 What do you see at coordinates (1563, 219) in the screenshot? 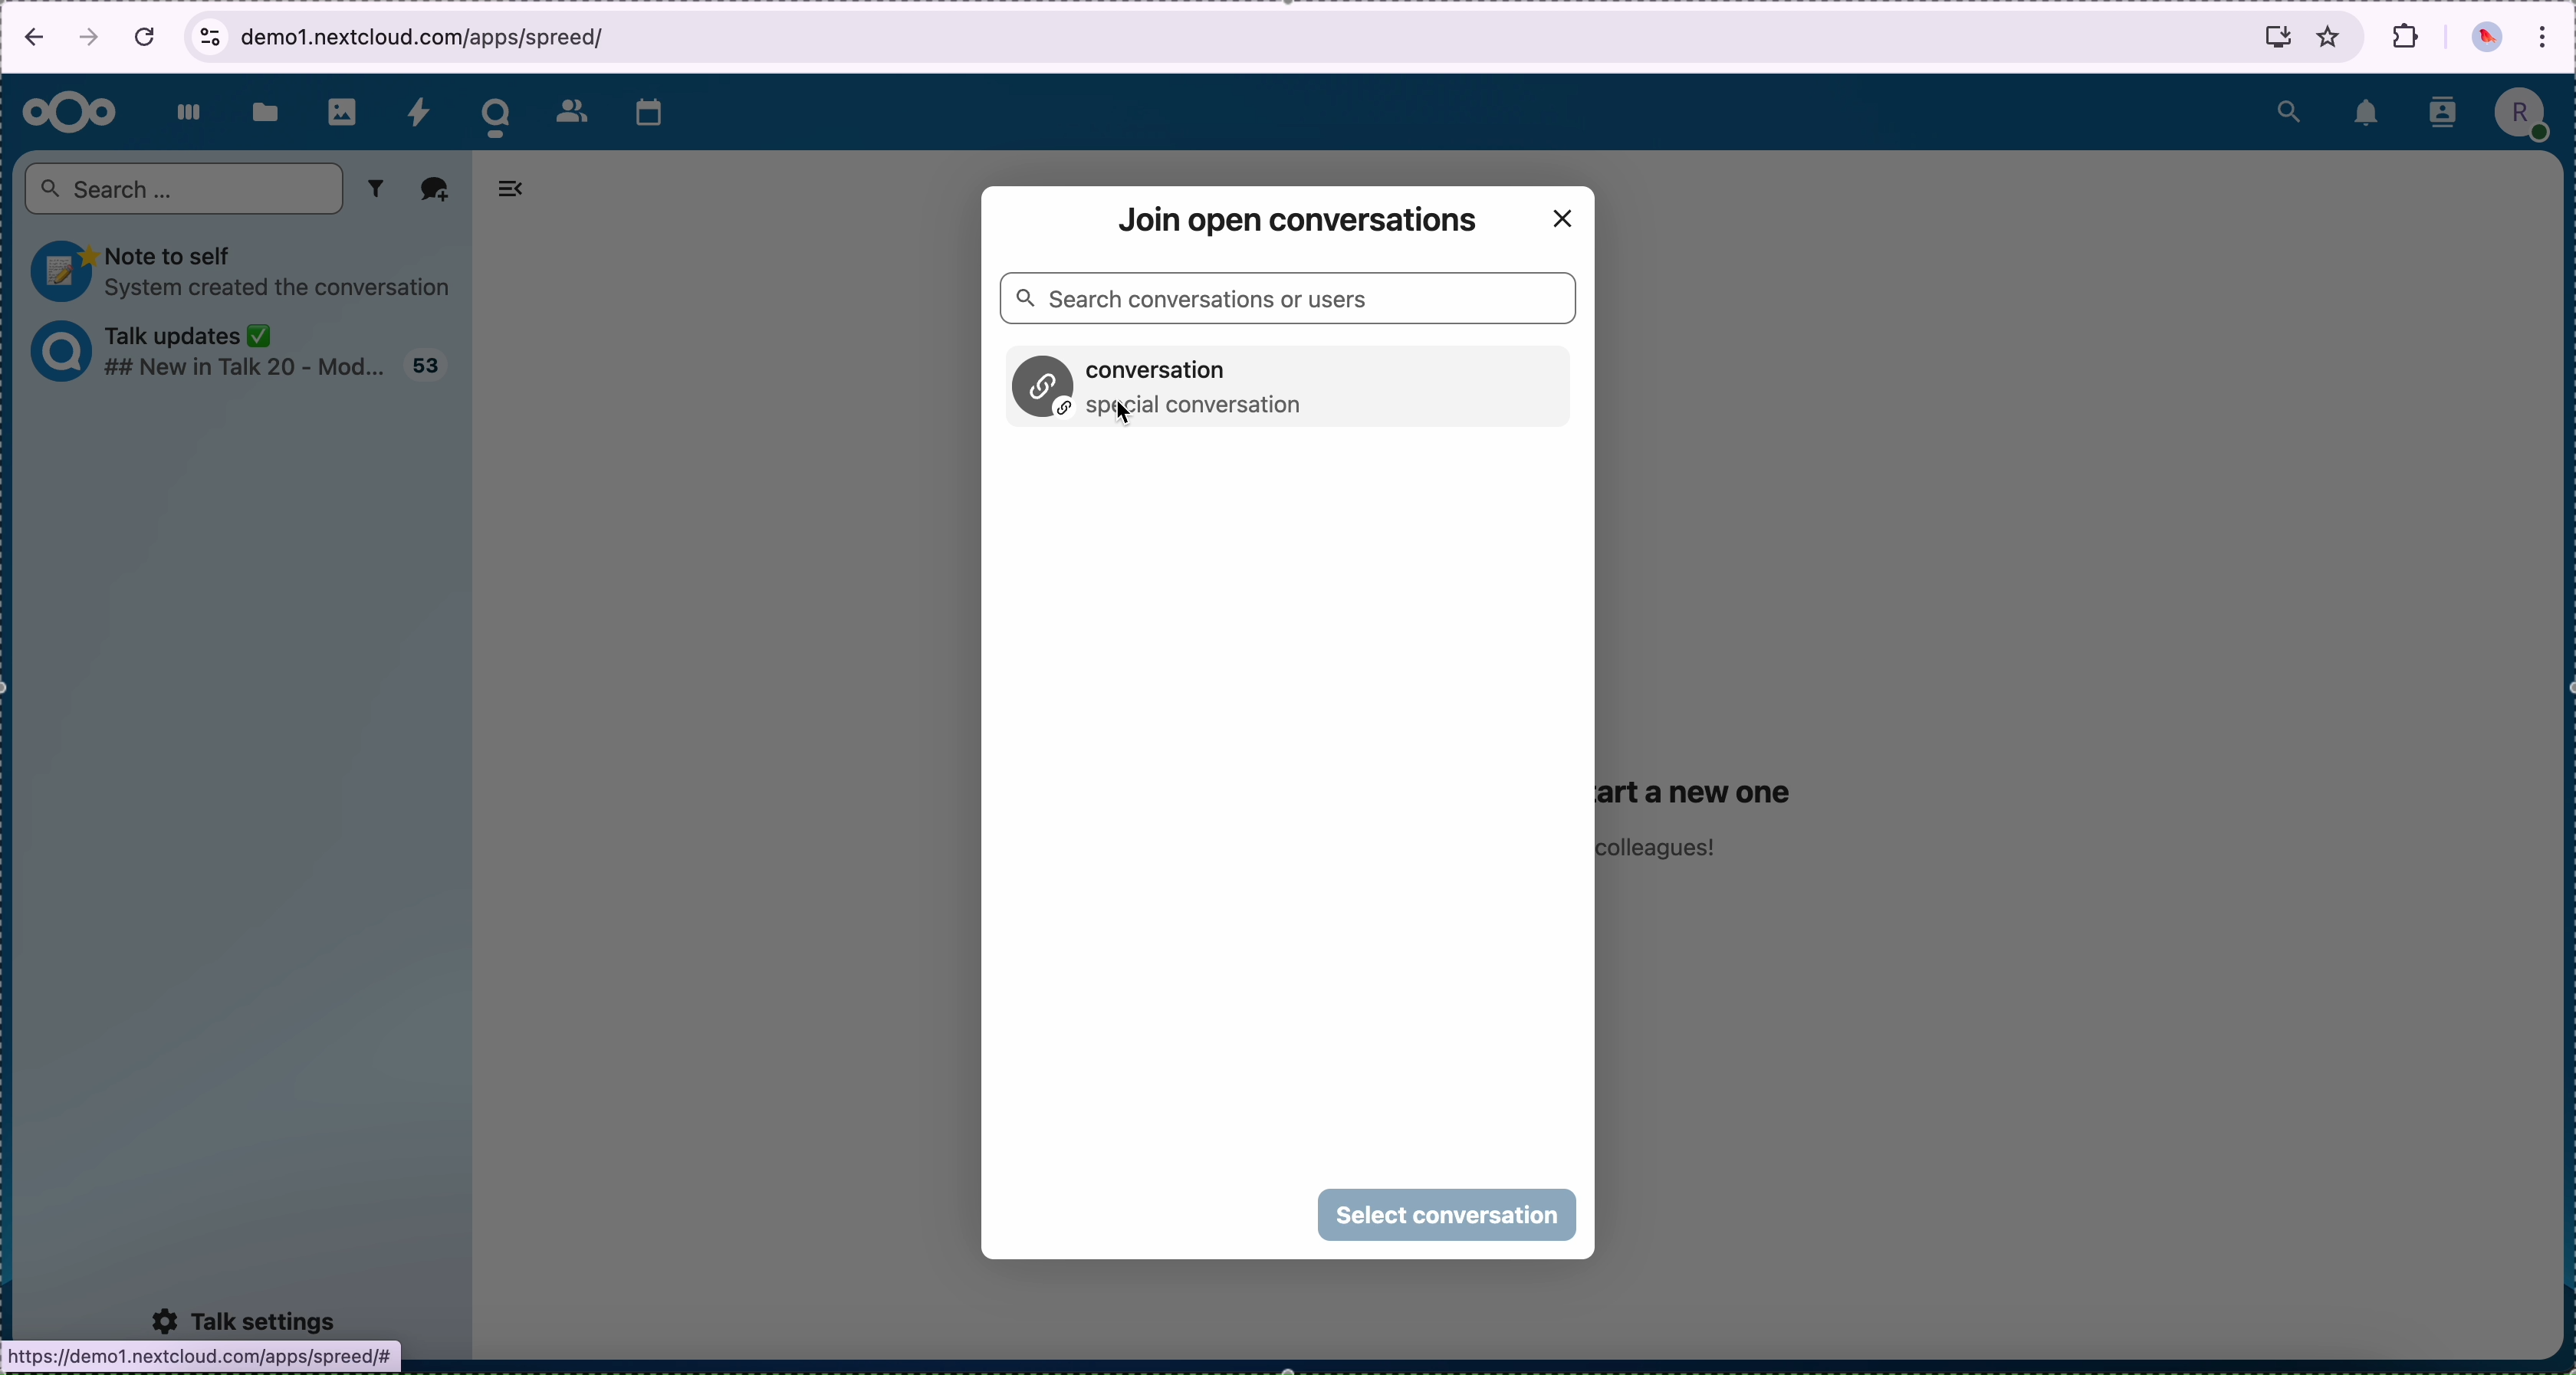
I see `close` at bounding box center [1563, 219].